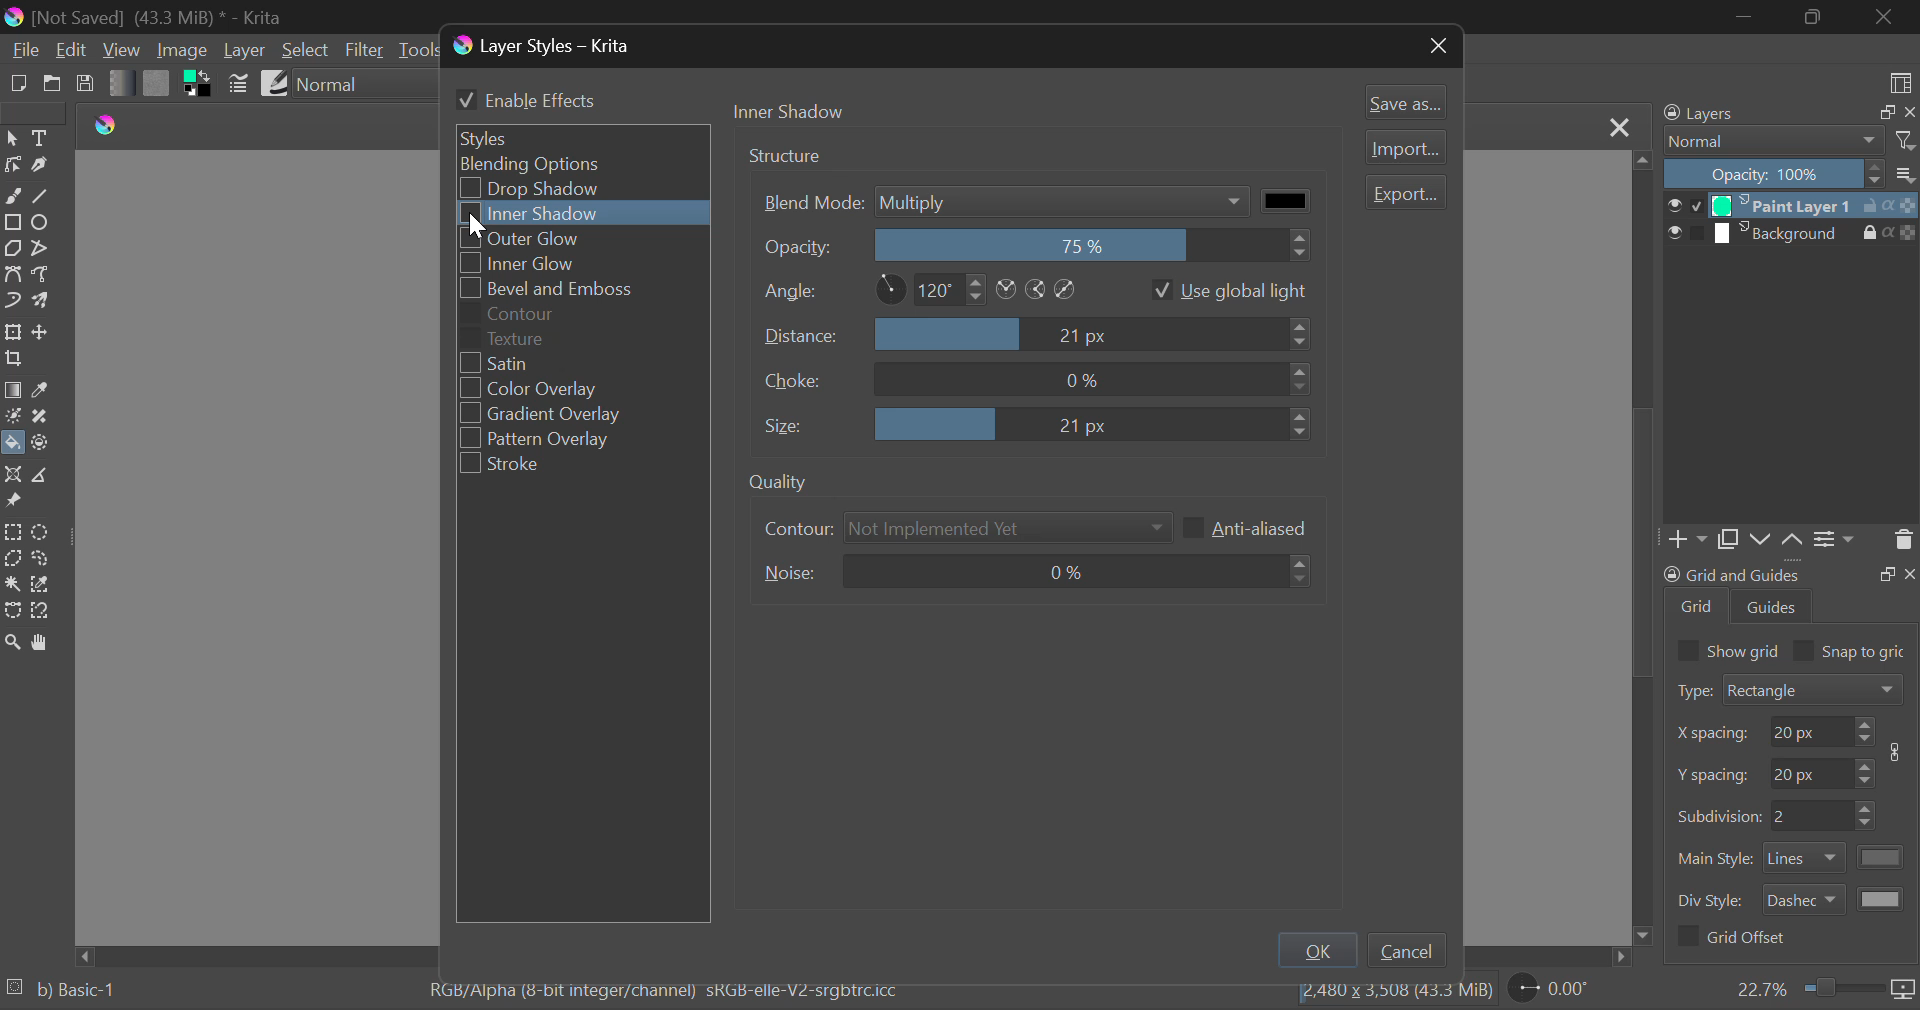 This screenshot has width=1920, height=1010. I want to click on Text, so click(40, 138).